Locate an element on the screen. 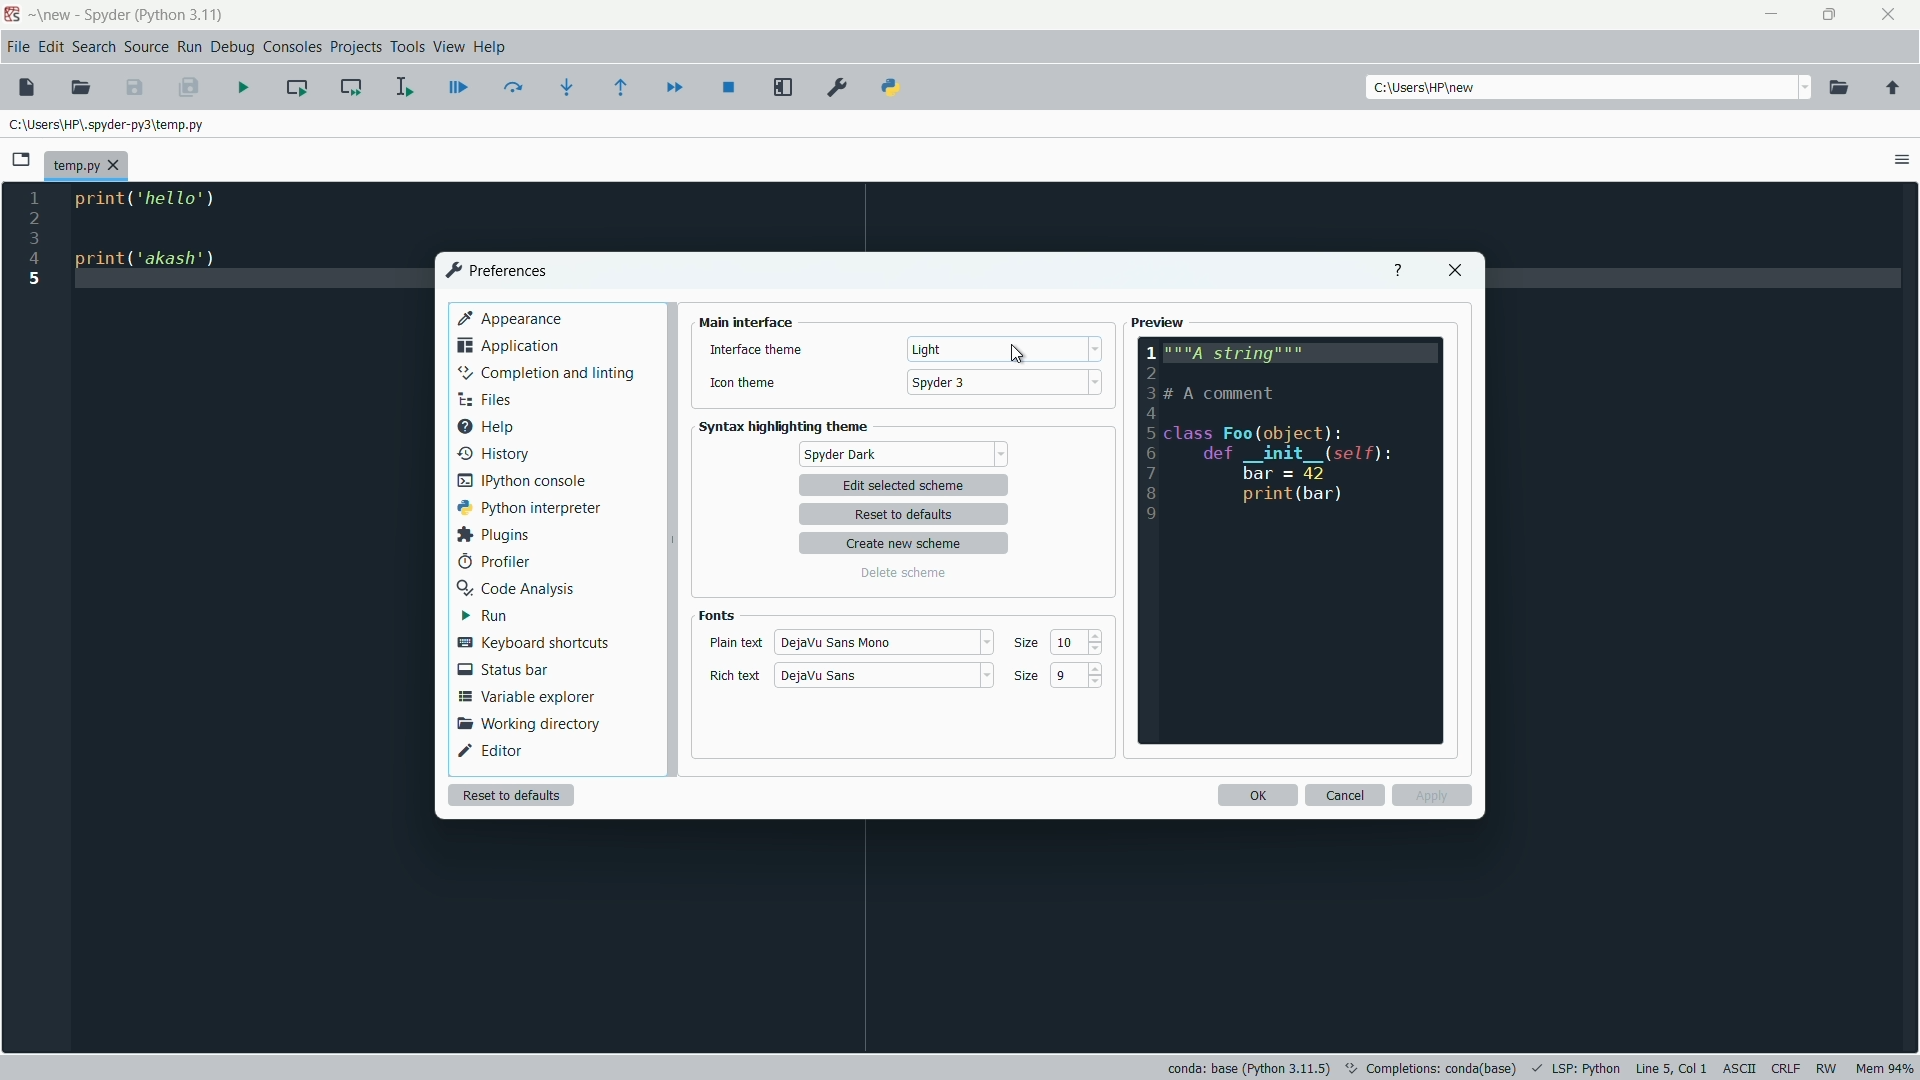 Image resolution: width=1920 pixels, height=1080 pixels. search menu is located at coordinates (94, 46).